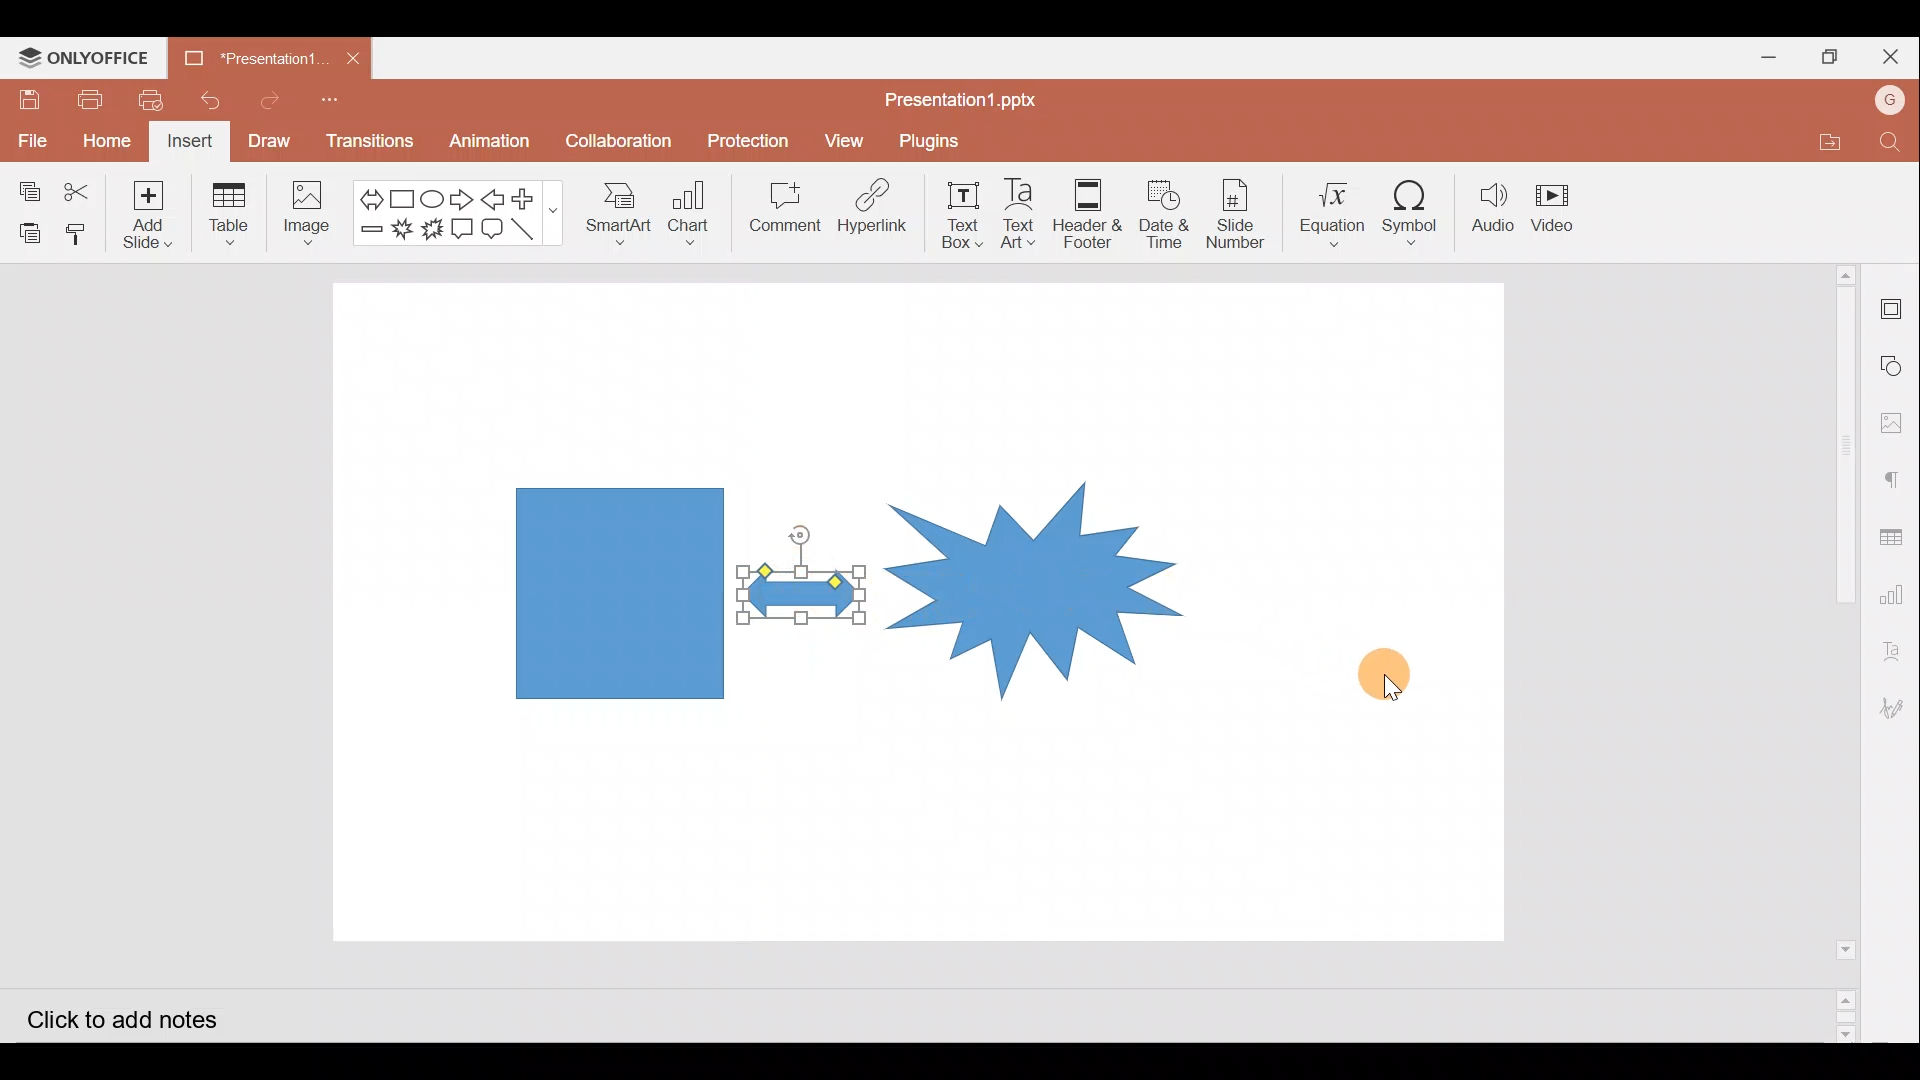 This screenshot has width=1920, height=1080. I want to click on Insert, so click(191, 143).